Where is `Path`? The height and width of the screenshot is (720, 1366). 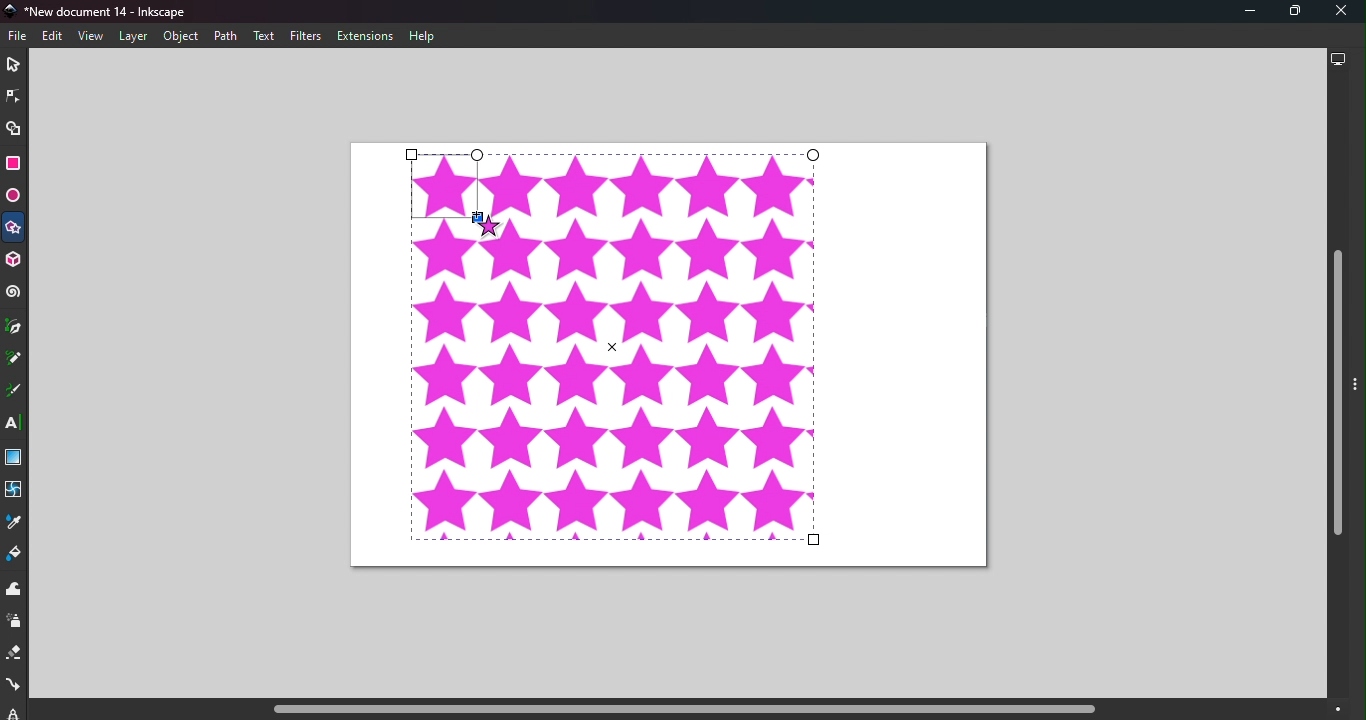
Path is located at coordinates (223, 35).